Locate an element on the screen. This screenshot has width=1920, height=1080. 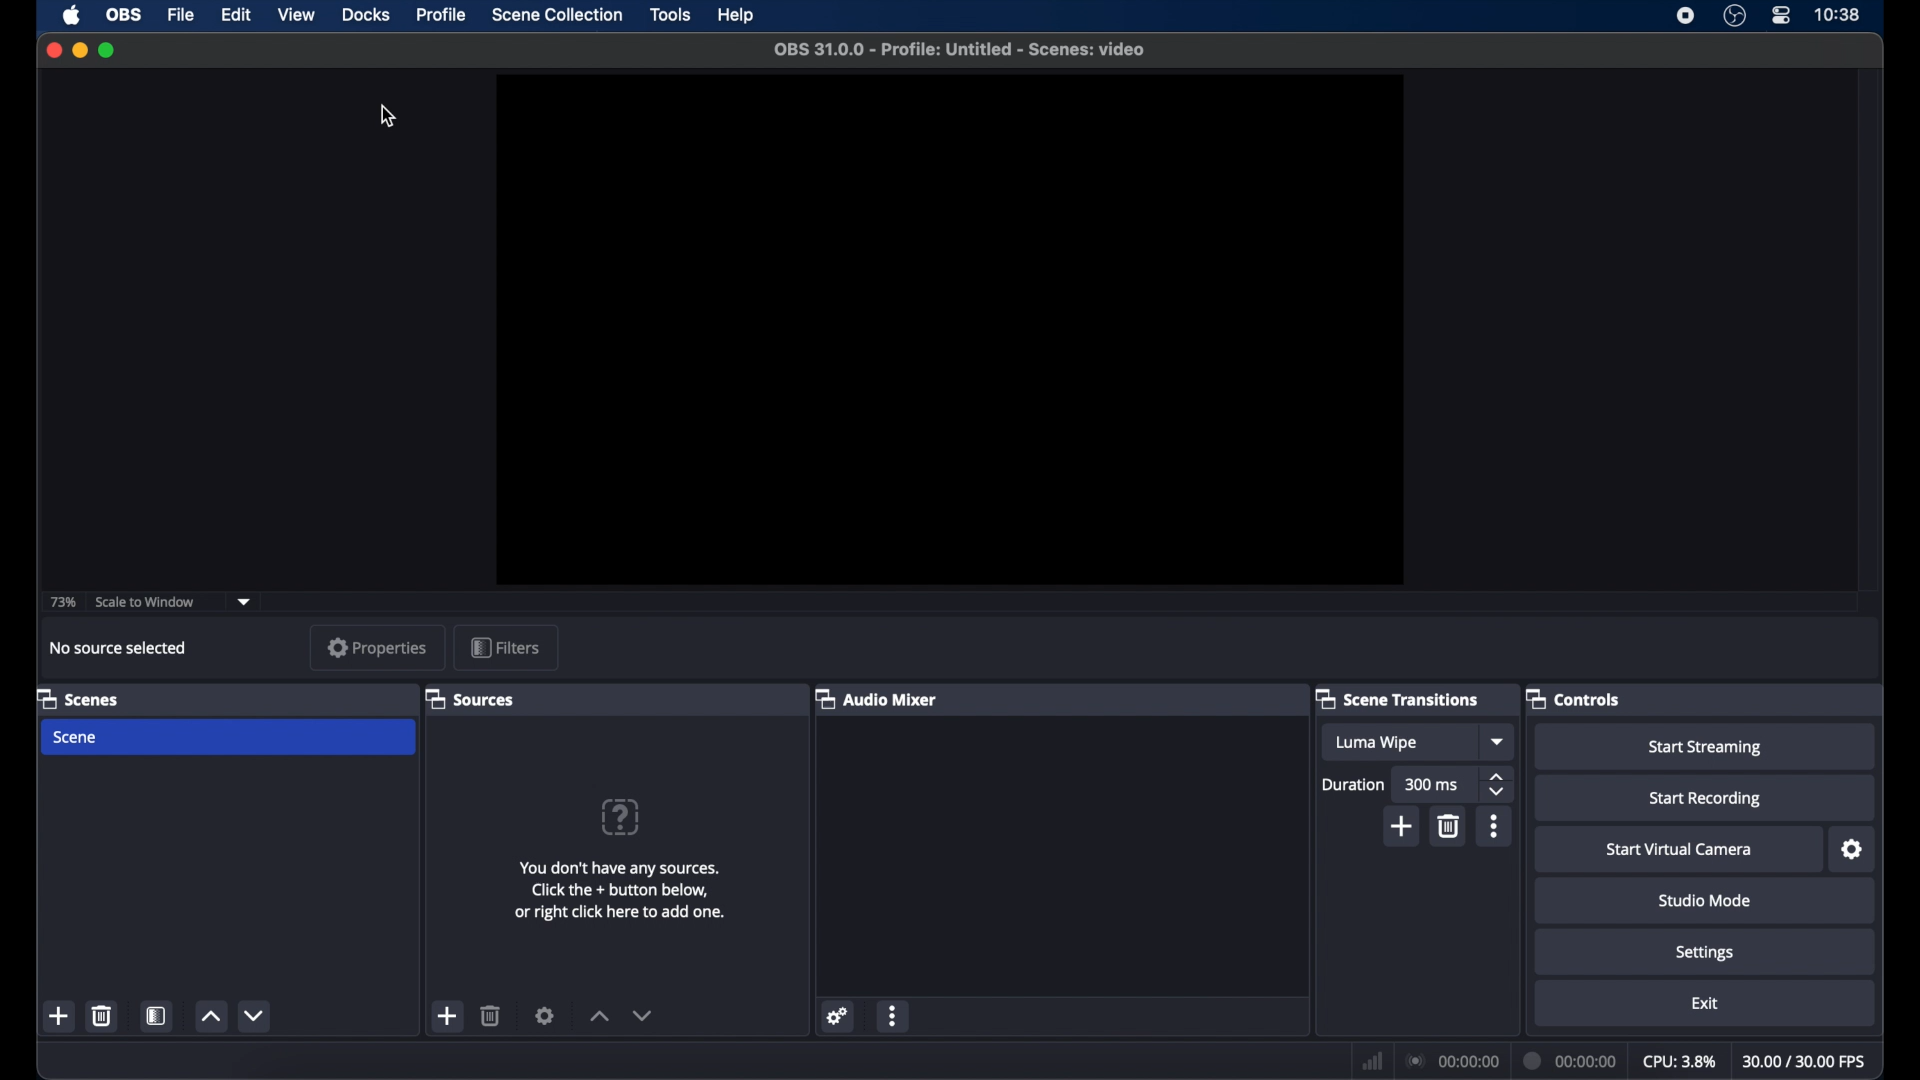
no source selected is located at coordinates (120, 647).